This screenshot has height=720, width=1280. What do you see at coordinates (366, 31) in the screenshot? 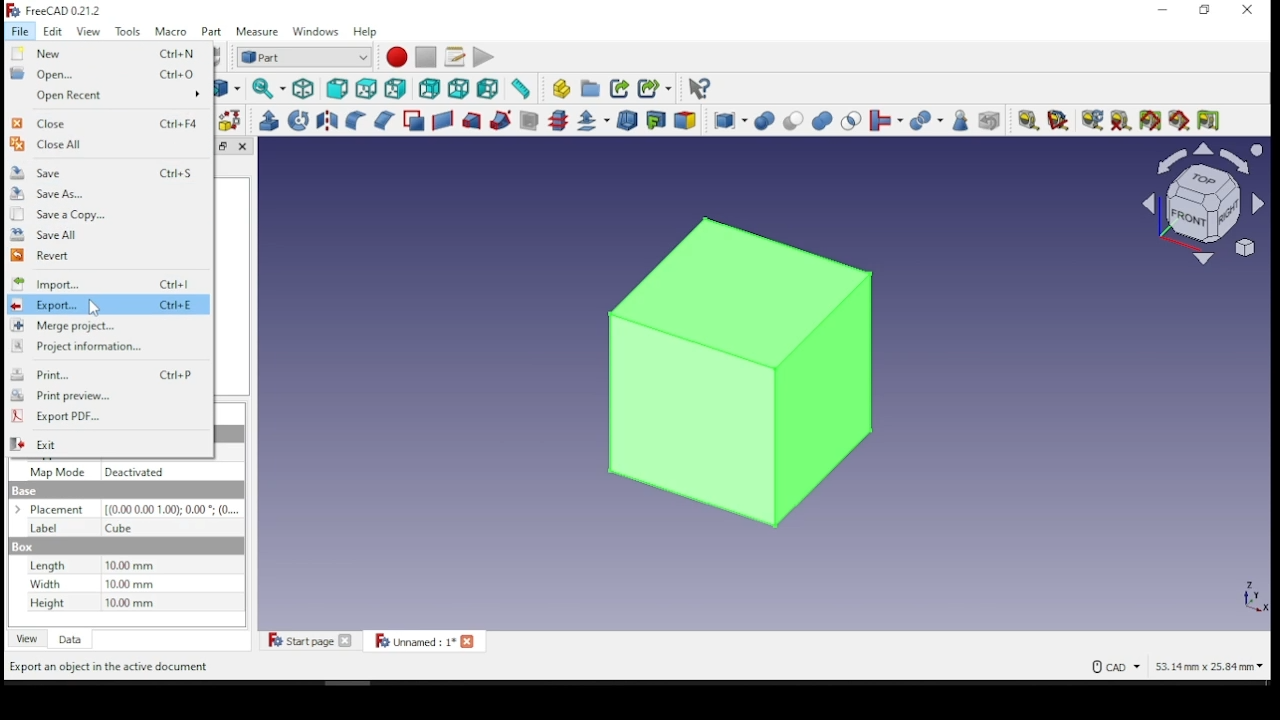
I see `help` at bounding box center [366, 31].